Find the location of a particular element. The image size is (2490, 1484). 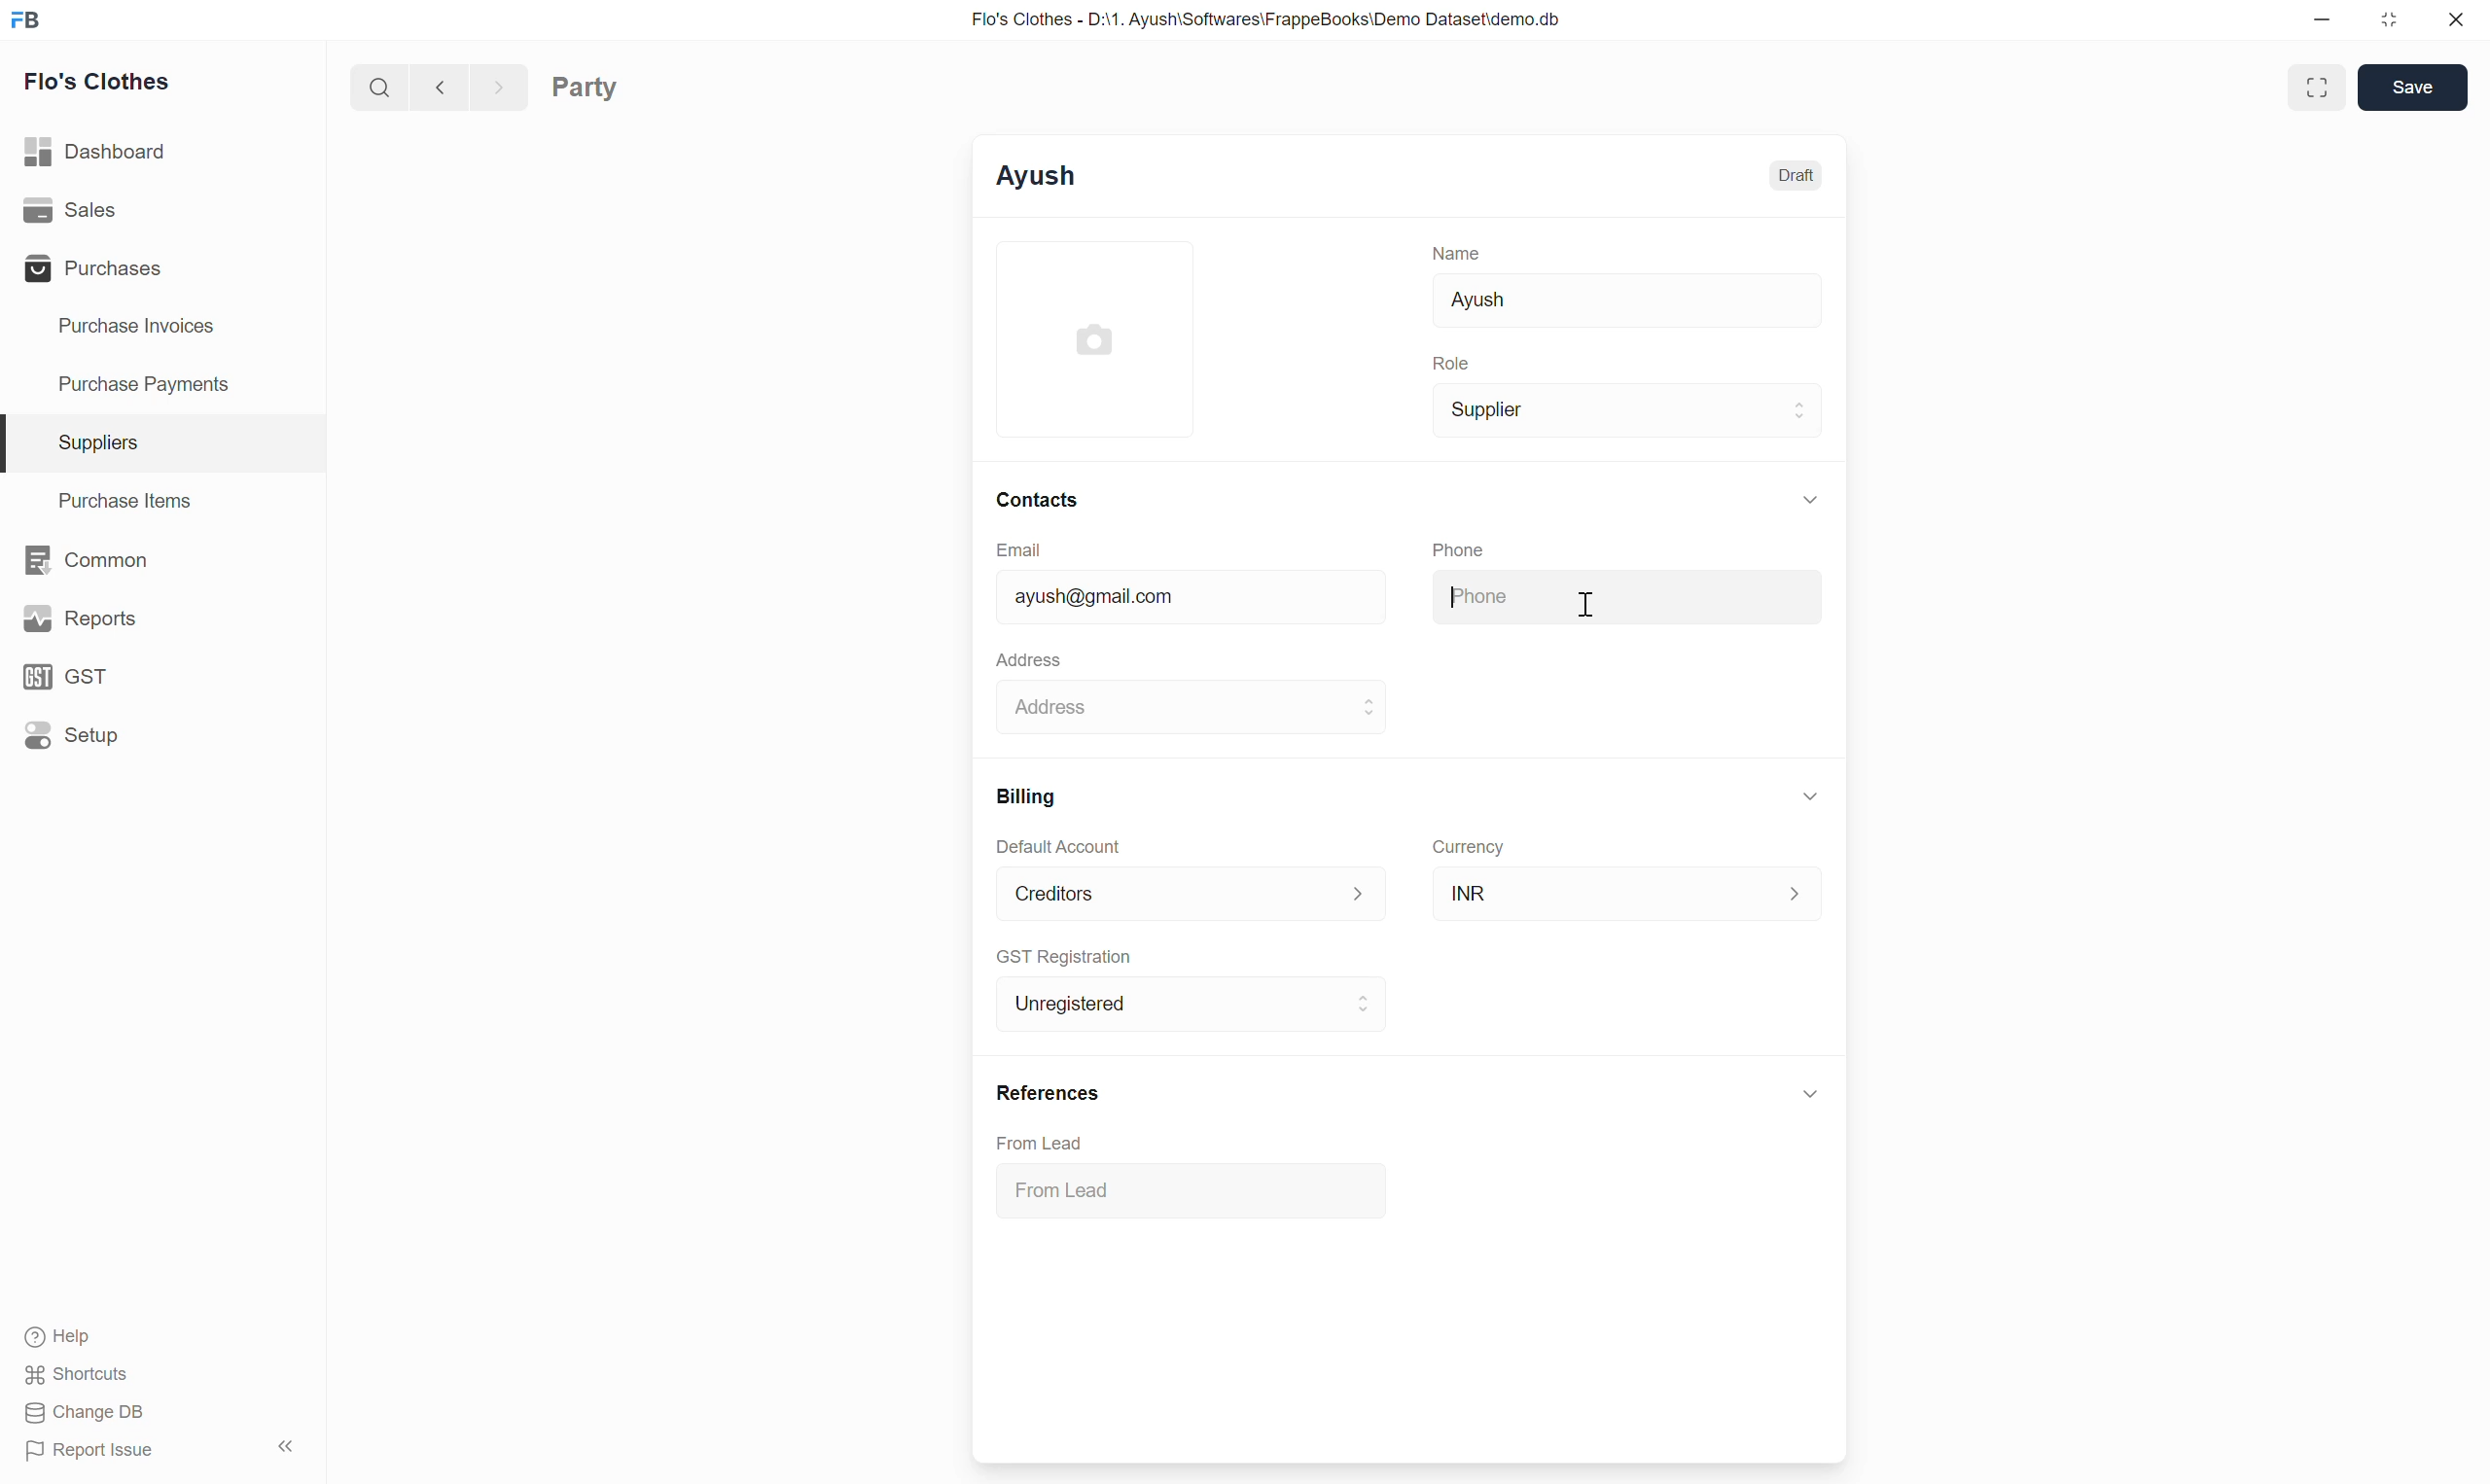

Draft is located at coordinates (1795, 176).